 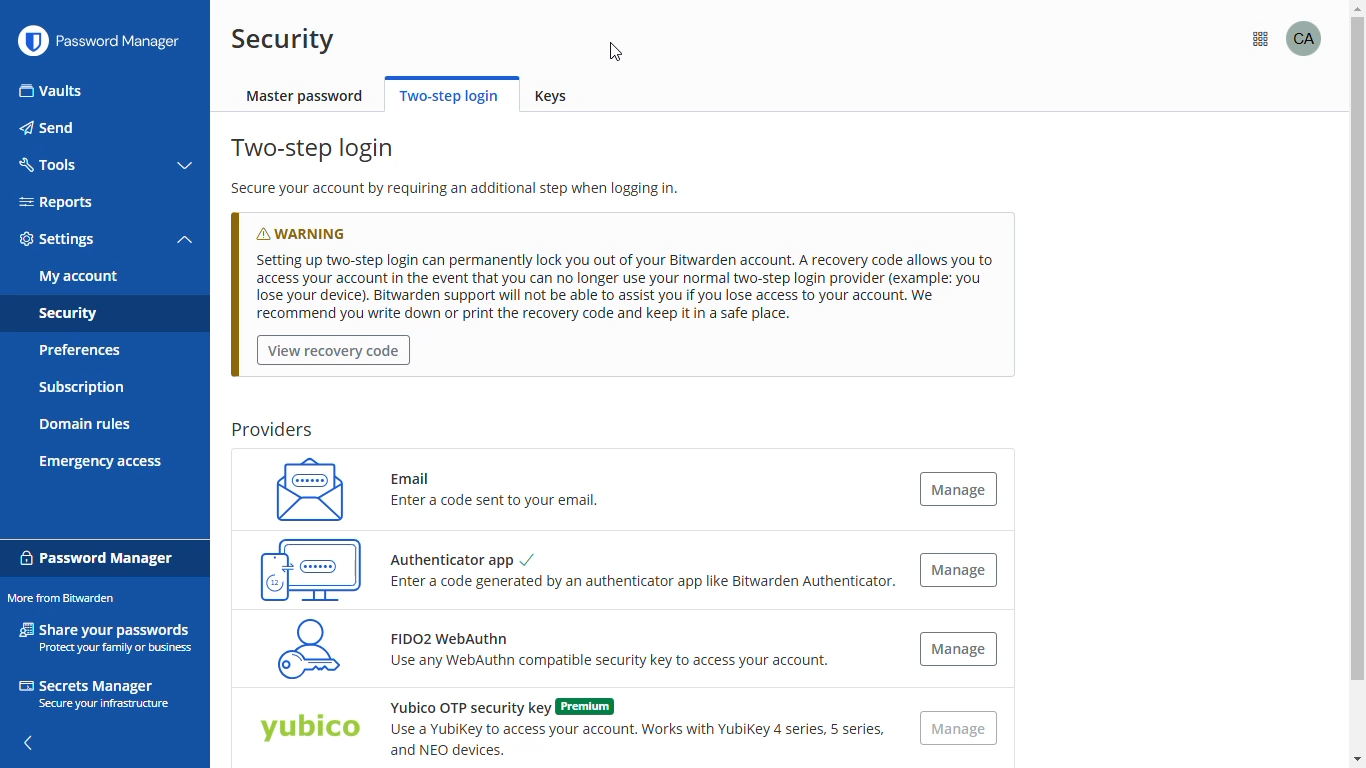 What do you see at coordinates (449, 95) in the screenshot?
I see `two-step login` at bounding box center [449, 95].